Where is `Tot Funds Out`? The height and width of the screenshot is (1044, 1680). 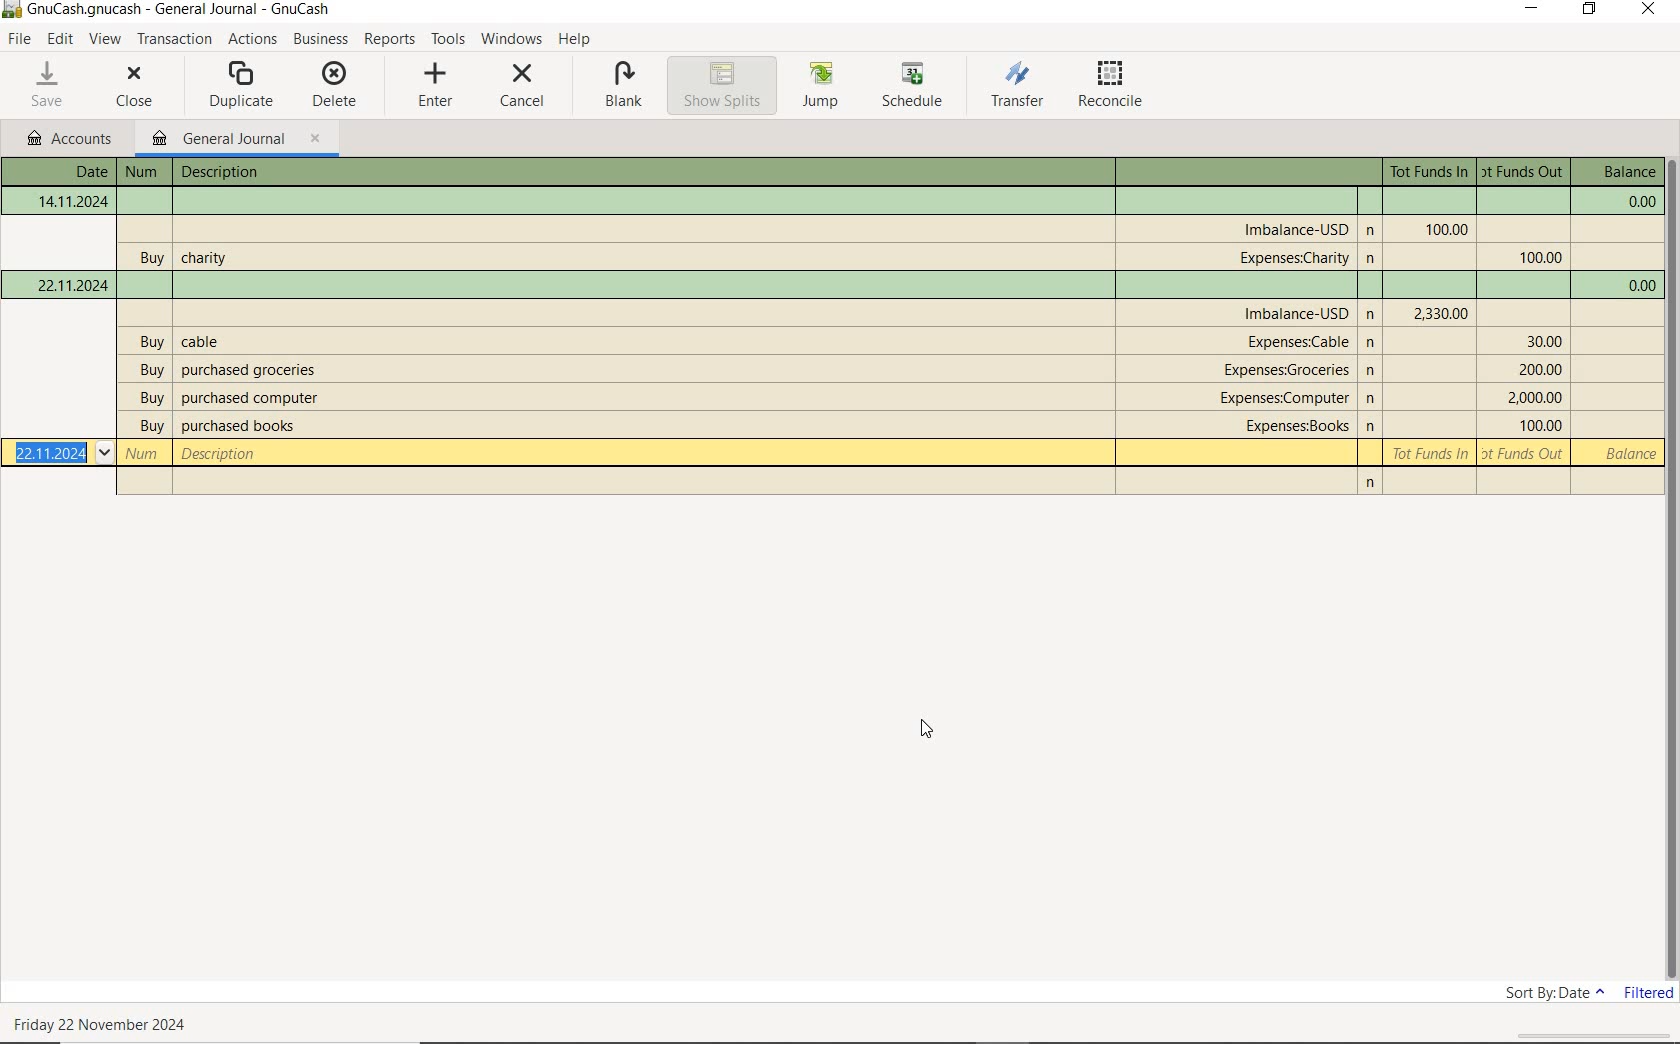 Tot Funds Out is located at coordinates (1525, 453).